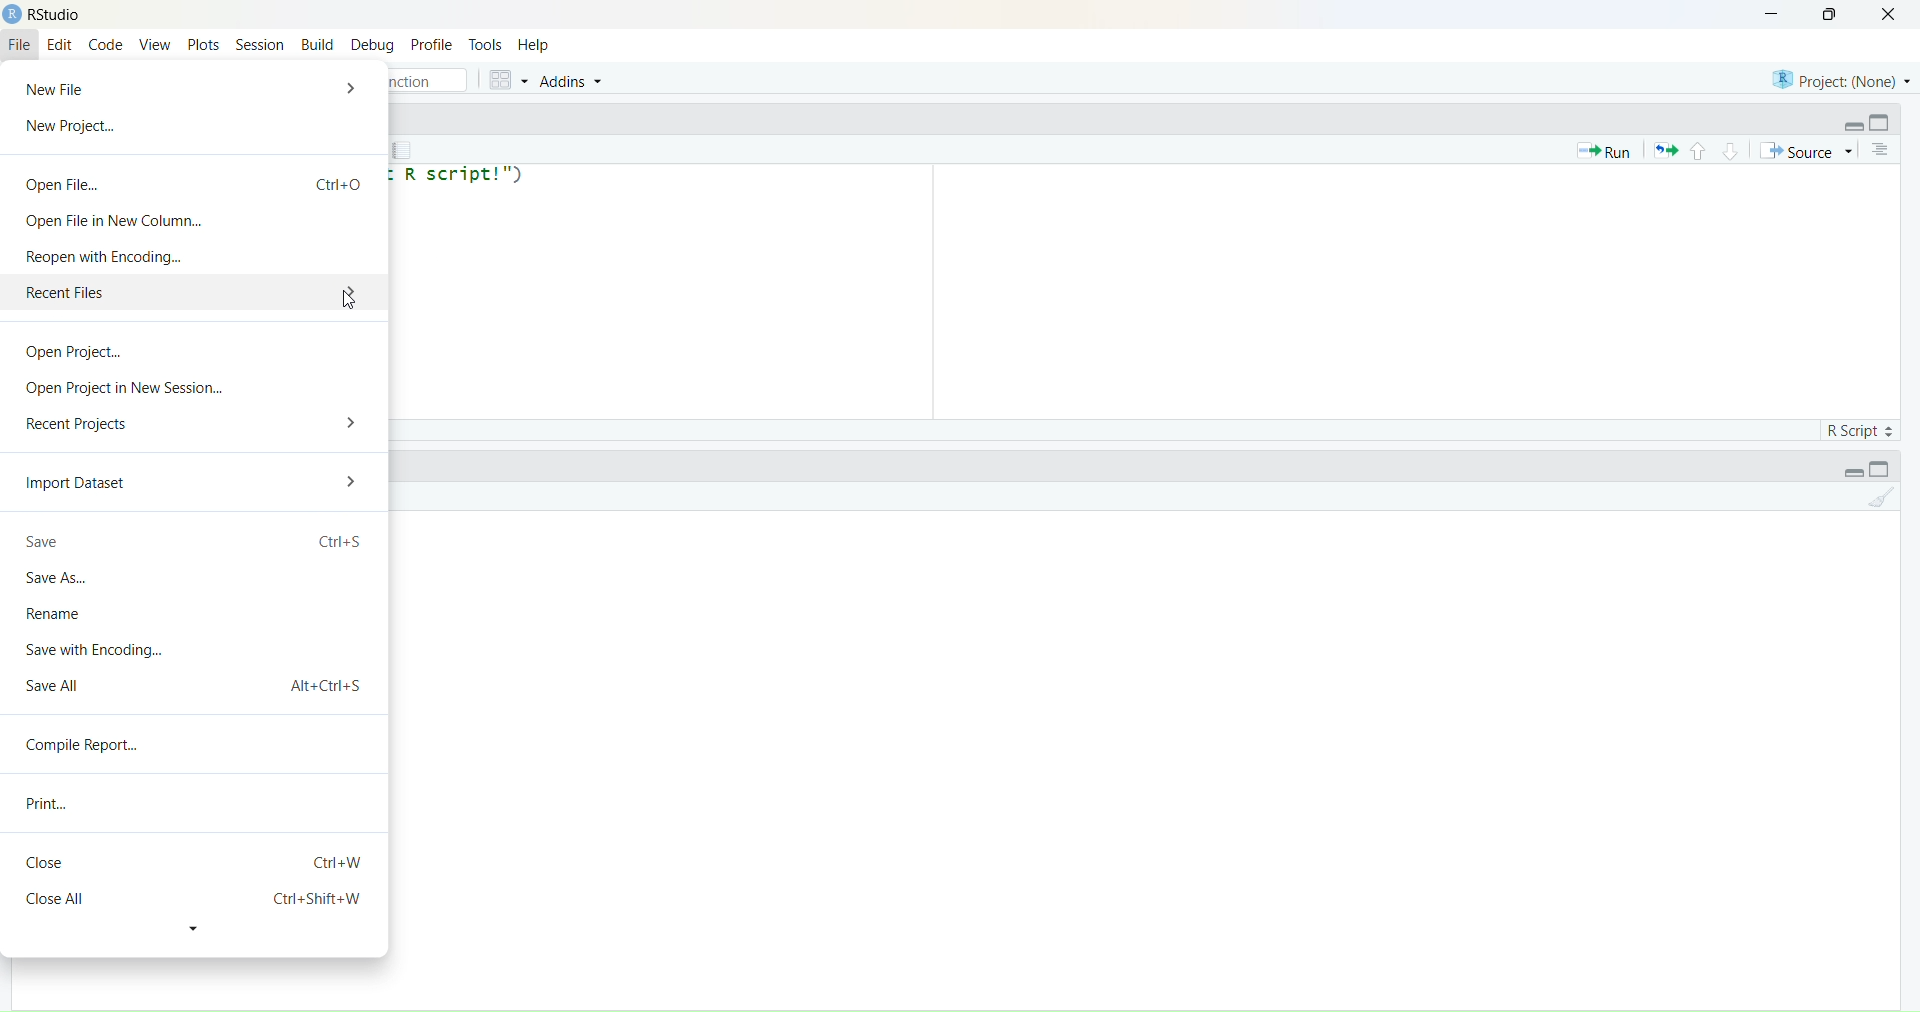  Describe the element at coordinates (90, 746) in the screenshot. I see `Compile Report..` at that location.